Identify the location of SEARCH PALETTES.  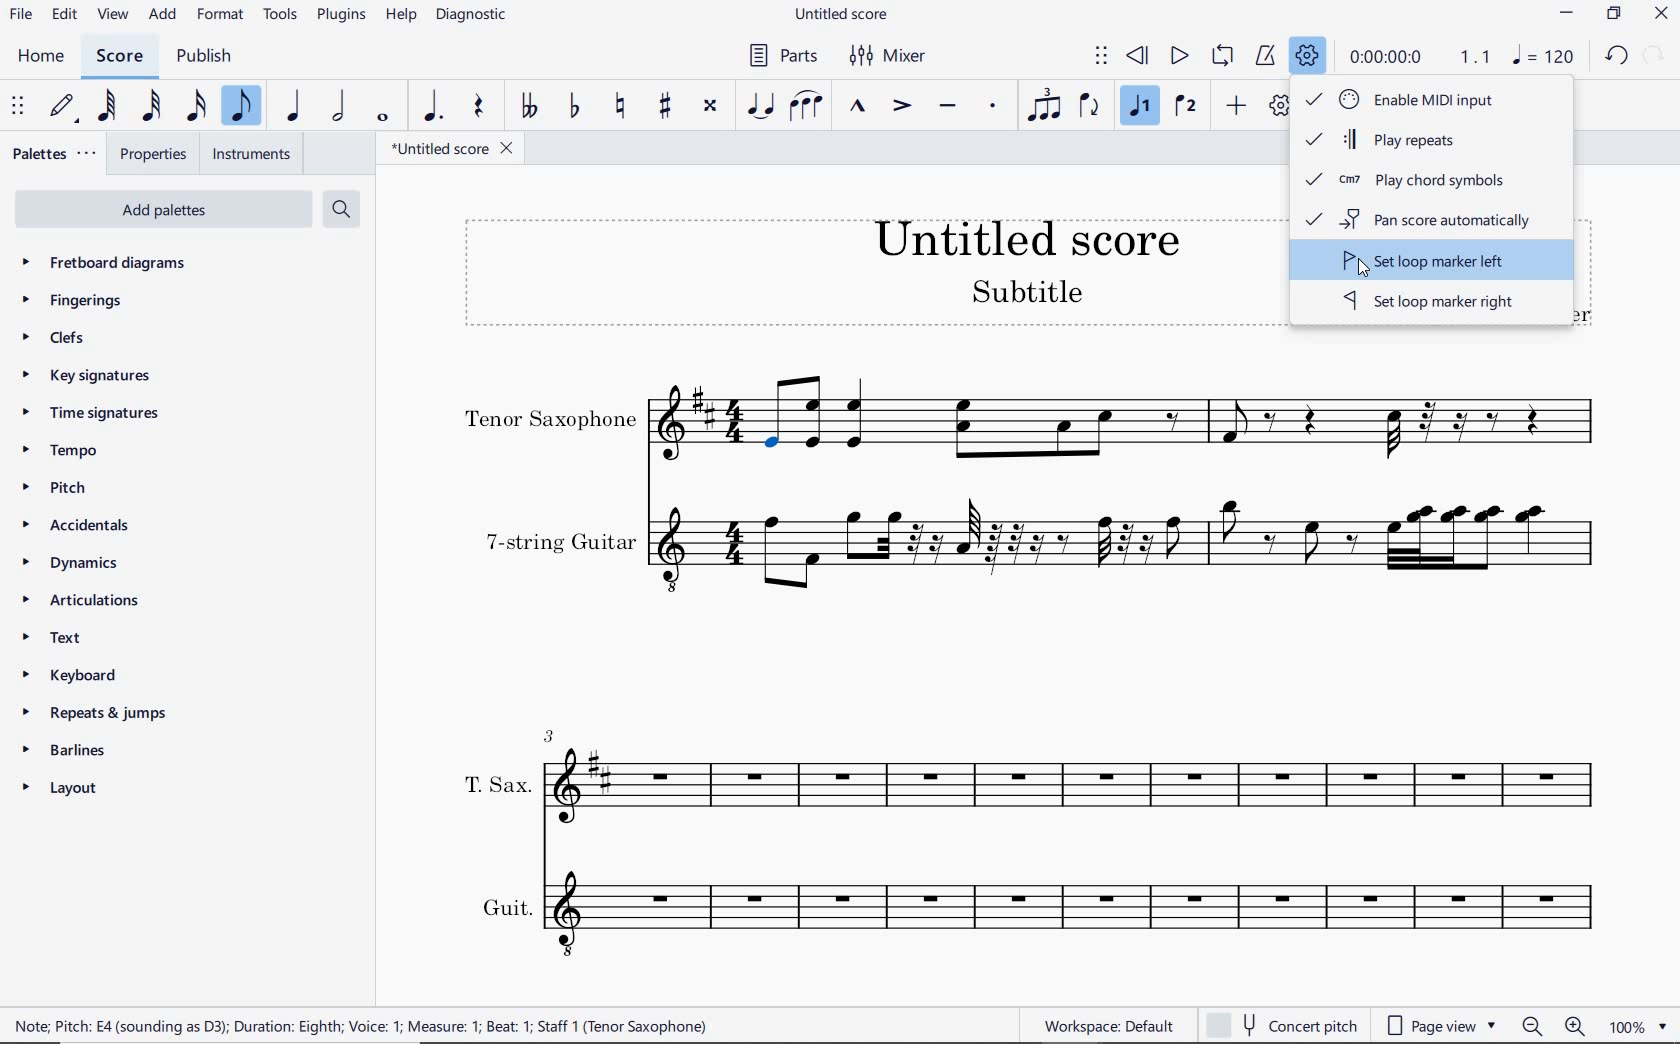
(341, 208).